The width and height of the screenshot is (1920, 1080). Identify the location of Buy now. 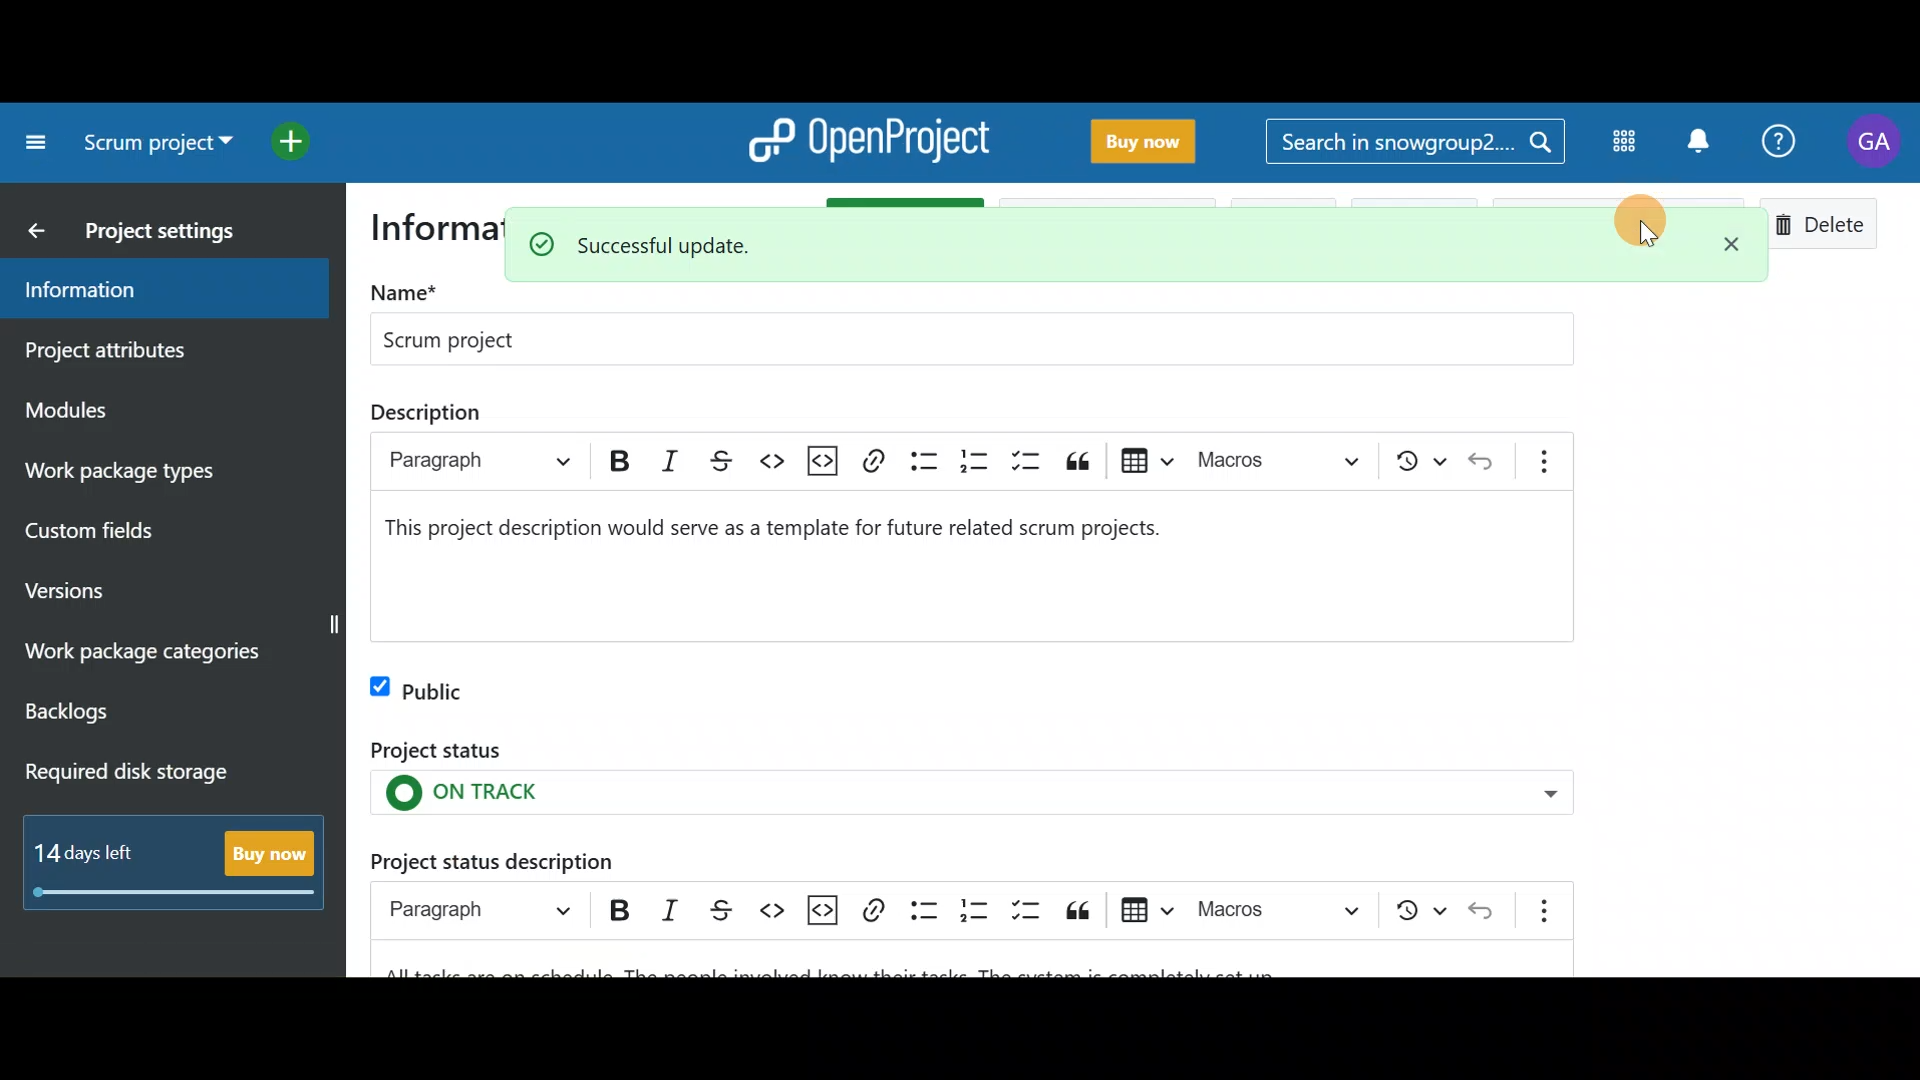
(1147, 142).